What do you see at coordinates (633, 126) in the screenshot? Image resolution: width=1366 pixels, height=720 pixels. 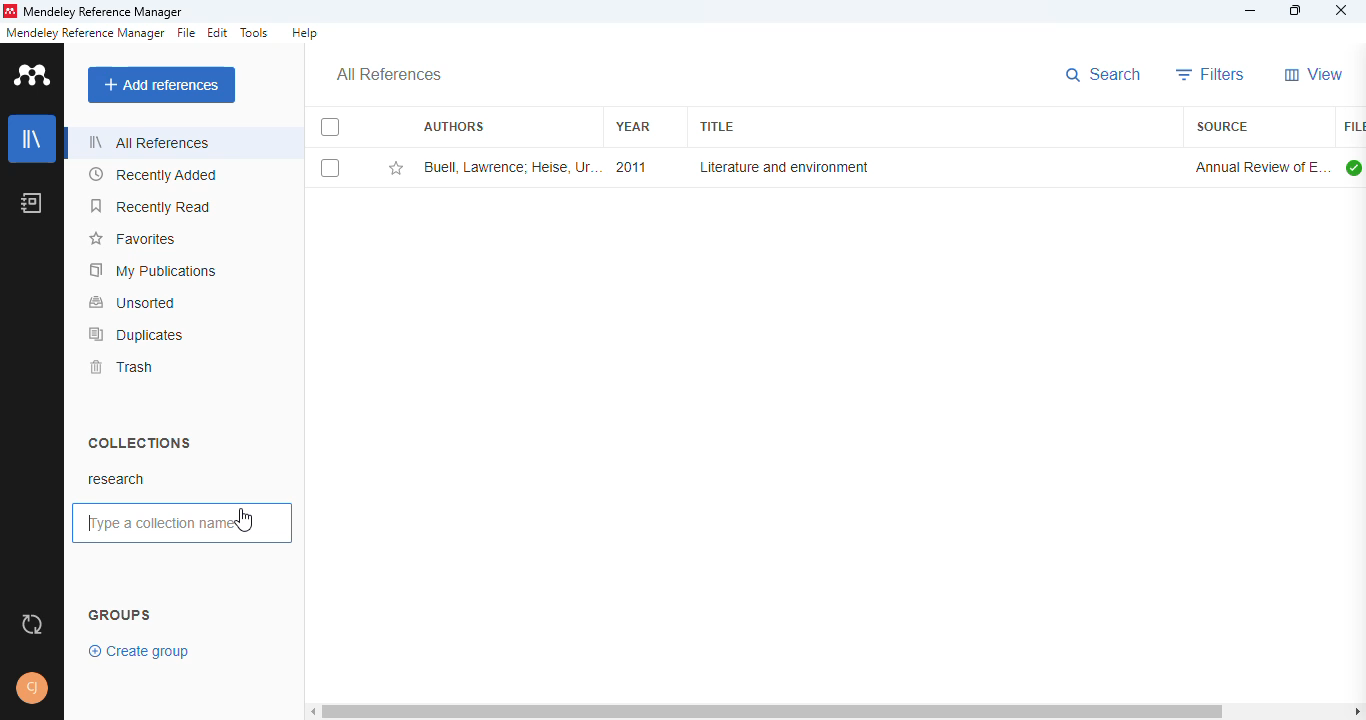 I see `year` at bounding box center [633, 126].